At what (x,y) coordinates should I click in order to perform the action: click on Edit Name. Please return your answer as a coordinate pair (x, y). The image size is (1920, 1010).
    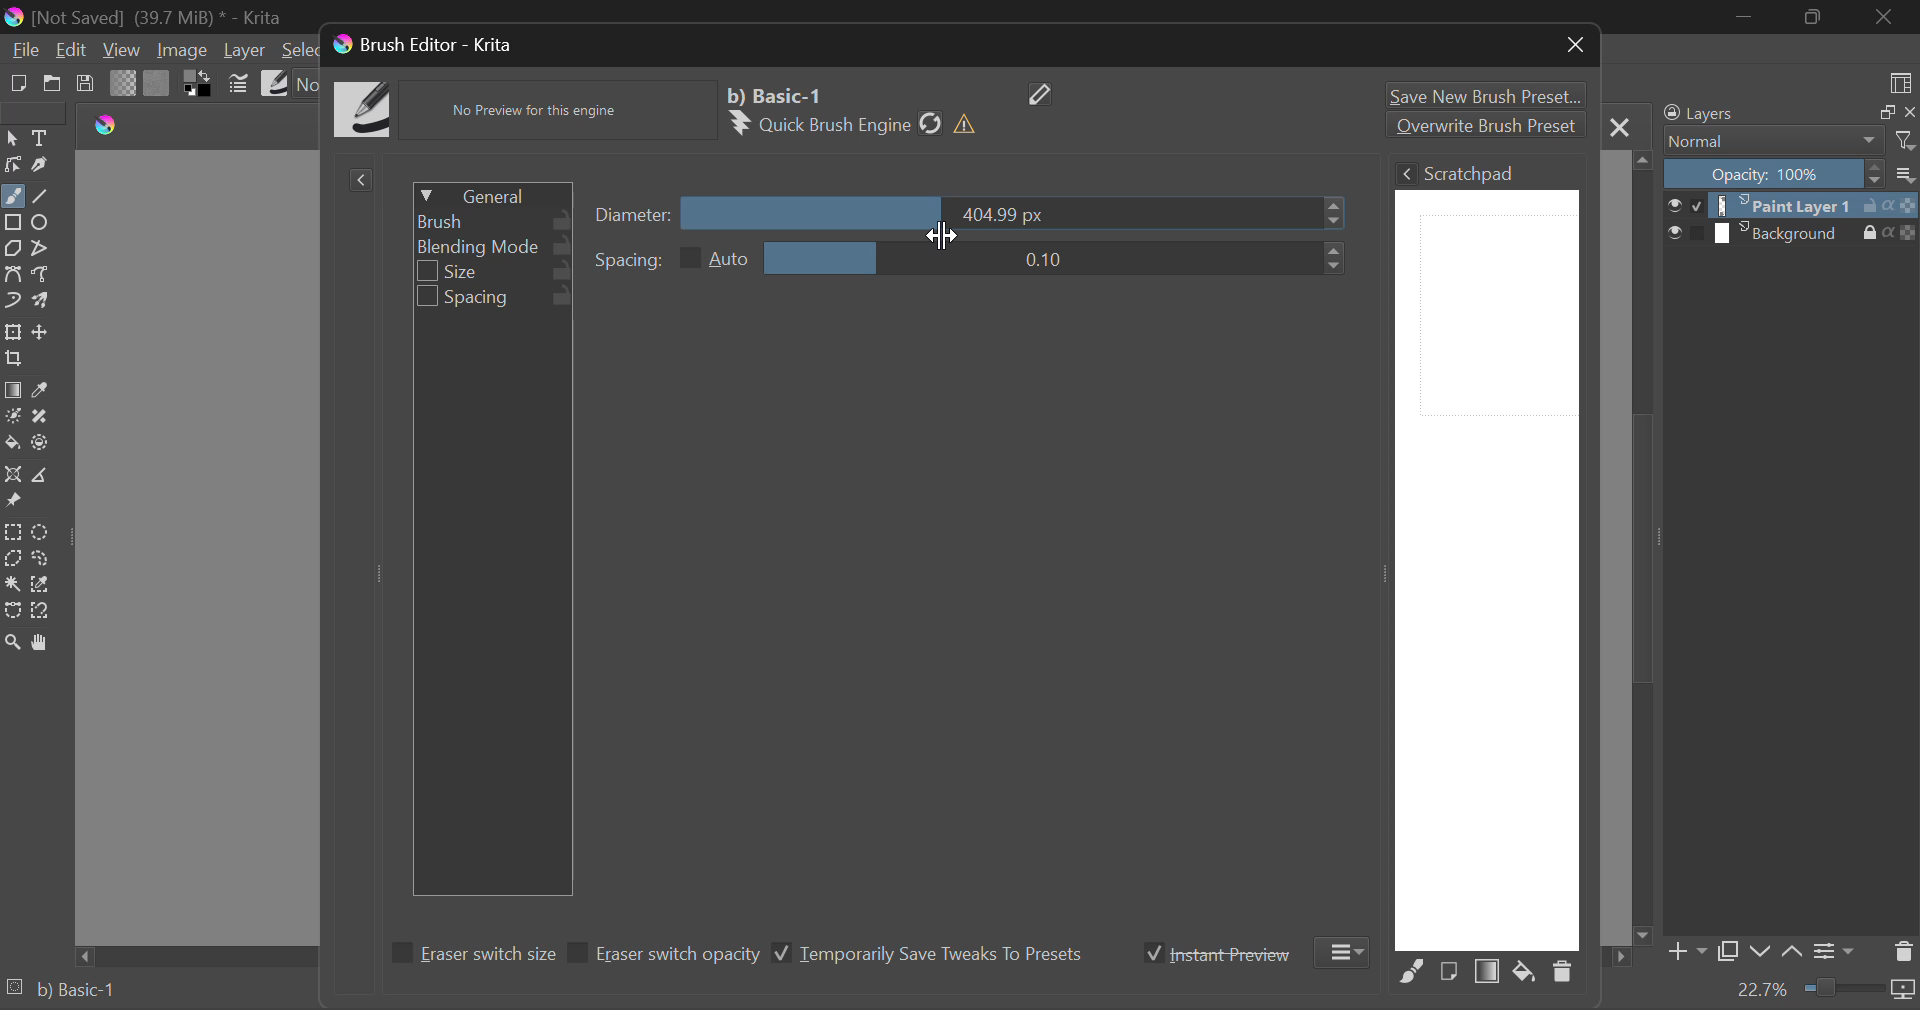
    Looking at the image, I should click on (1043, 93).